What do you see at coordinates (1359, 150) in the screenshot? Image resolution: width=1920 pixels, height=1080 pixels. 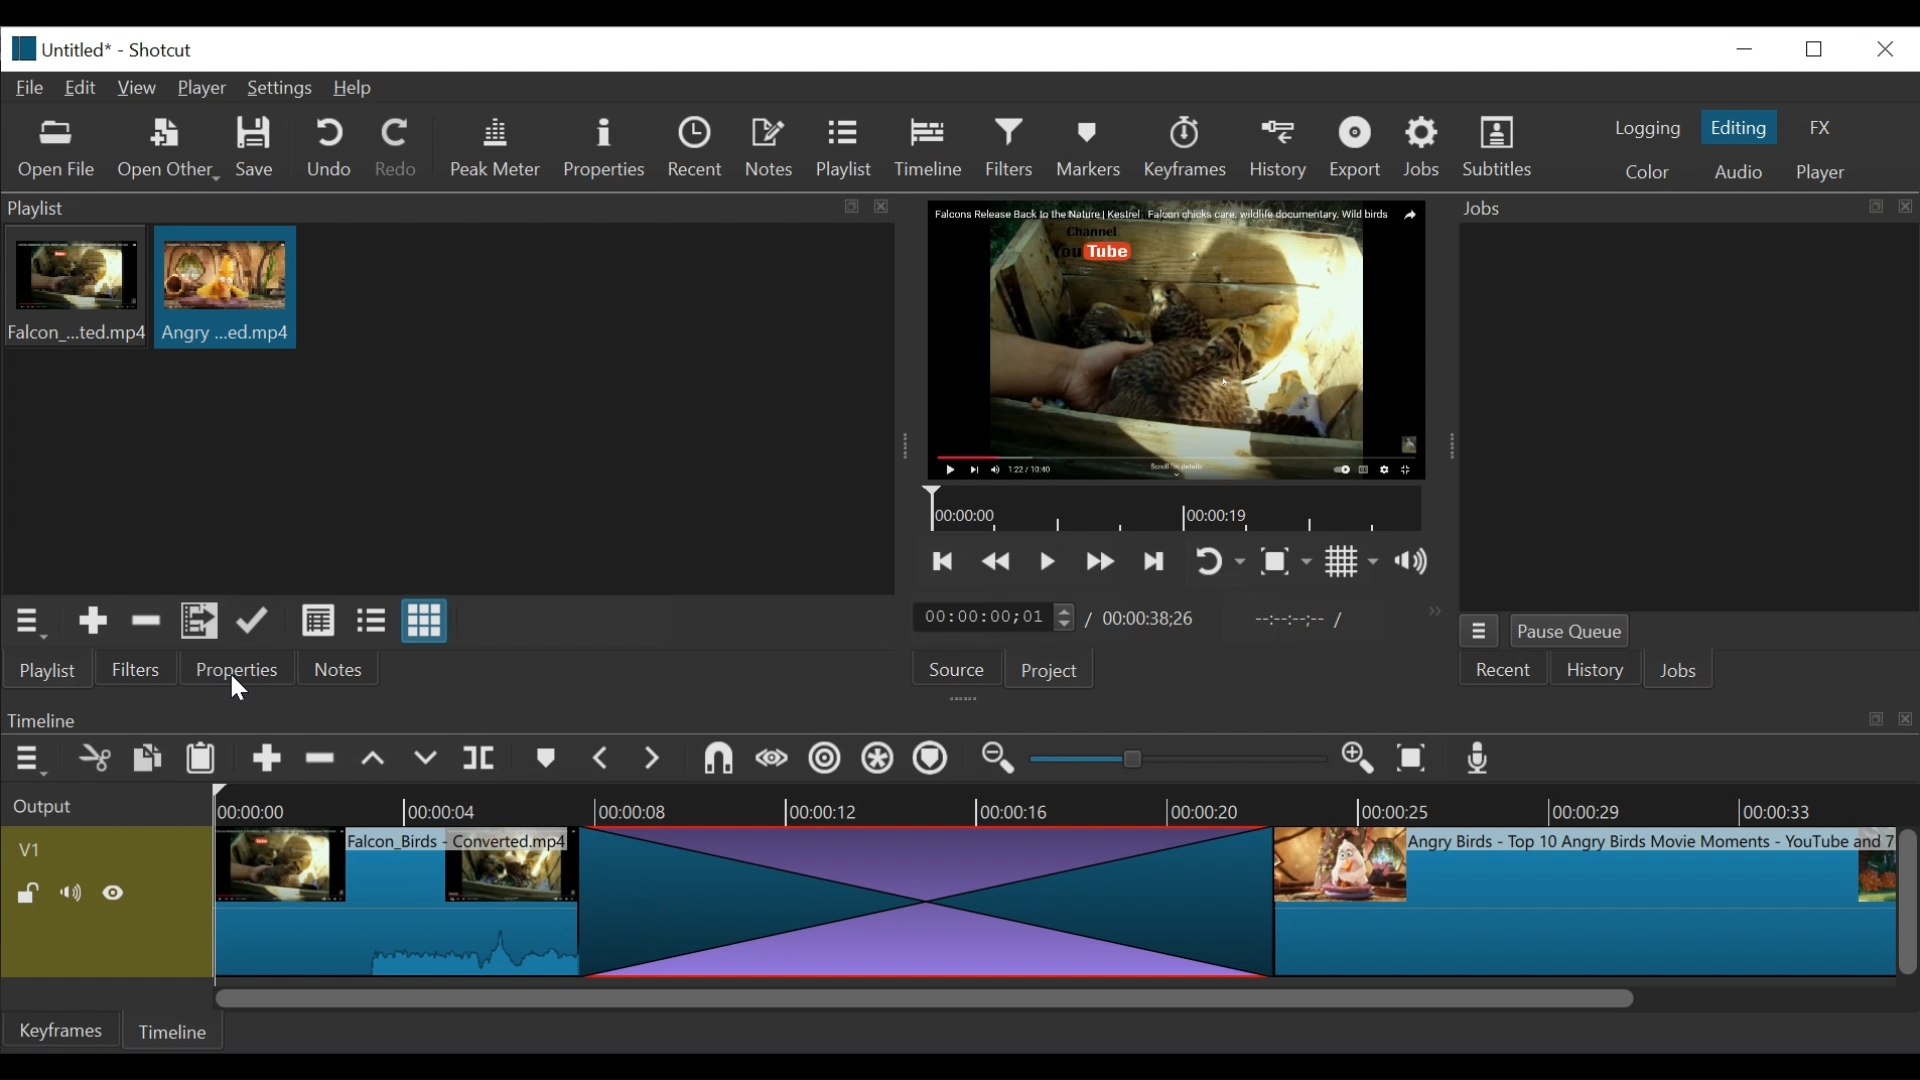 I see `Export` at bounding box center [1359, 150].